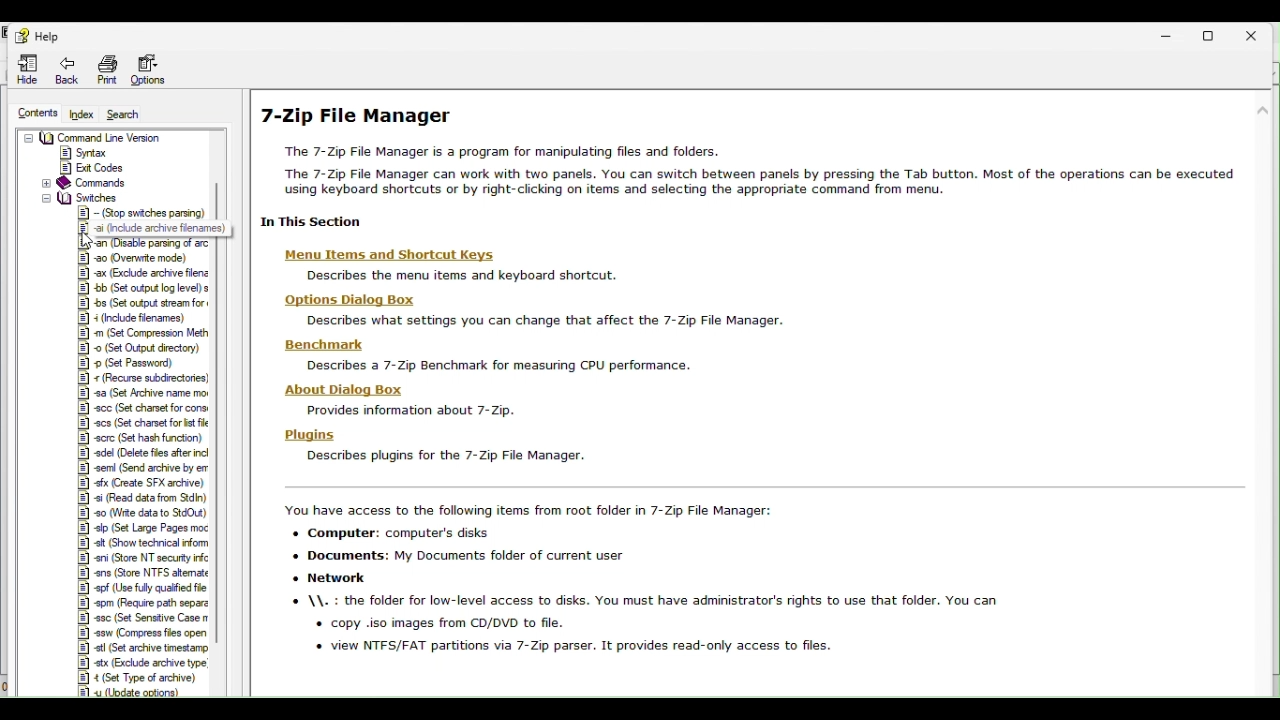 This screenshot has height=720, width=1280. What do you see at coordinates (146, 543) in the screenshot?
I see `|&] sit (Show technical inform` at bounding box center [146, 543].